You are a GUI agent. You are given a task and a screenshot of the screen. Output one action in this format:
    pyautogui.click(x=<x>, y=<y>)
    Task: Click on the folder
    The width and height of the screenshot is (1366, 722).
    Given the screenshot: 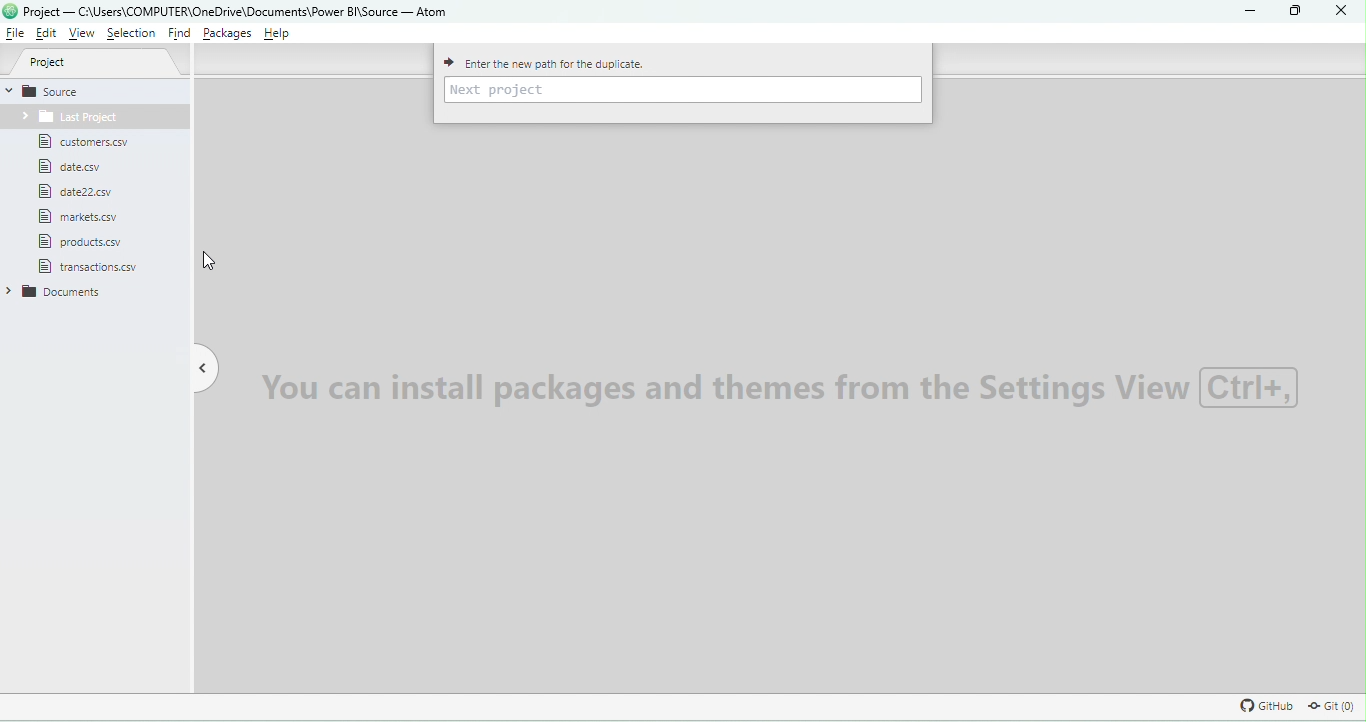 What is the action you would take?
    pyautogui.click(x=66, y=295)
    